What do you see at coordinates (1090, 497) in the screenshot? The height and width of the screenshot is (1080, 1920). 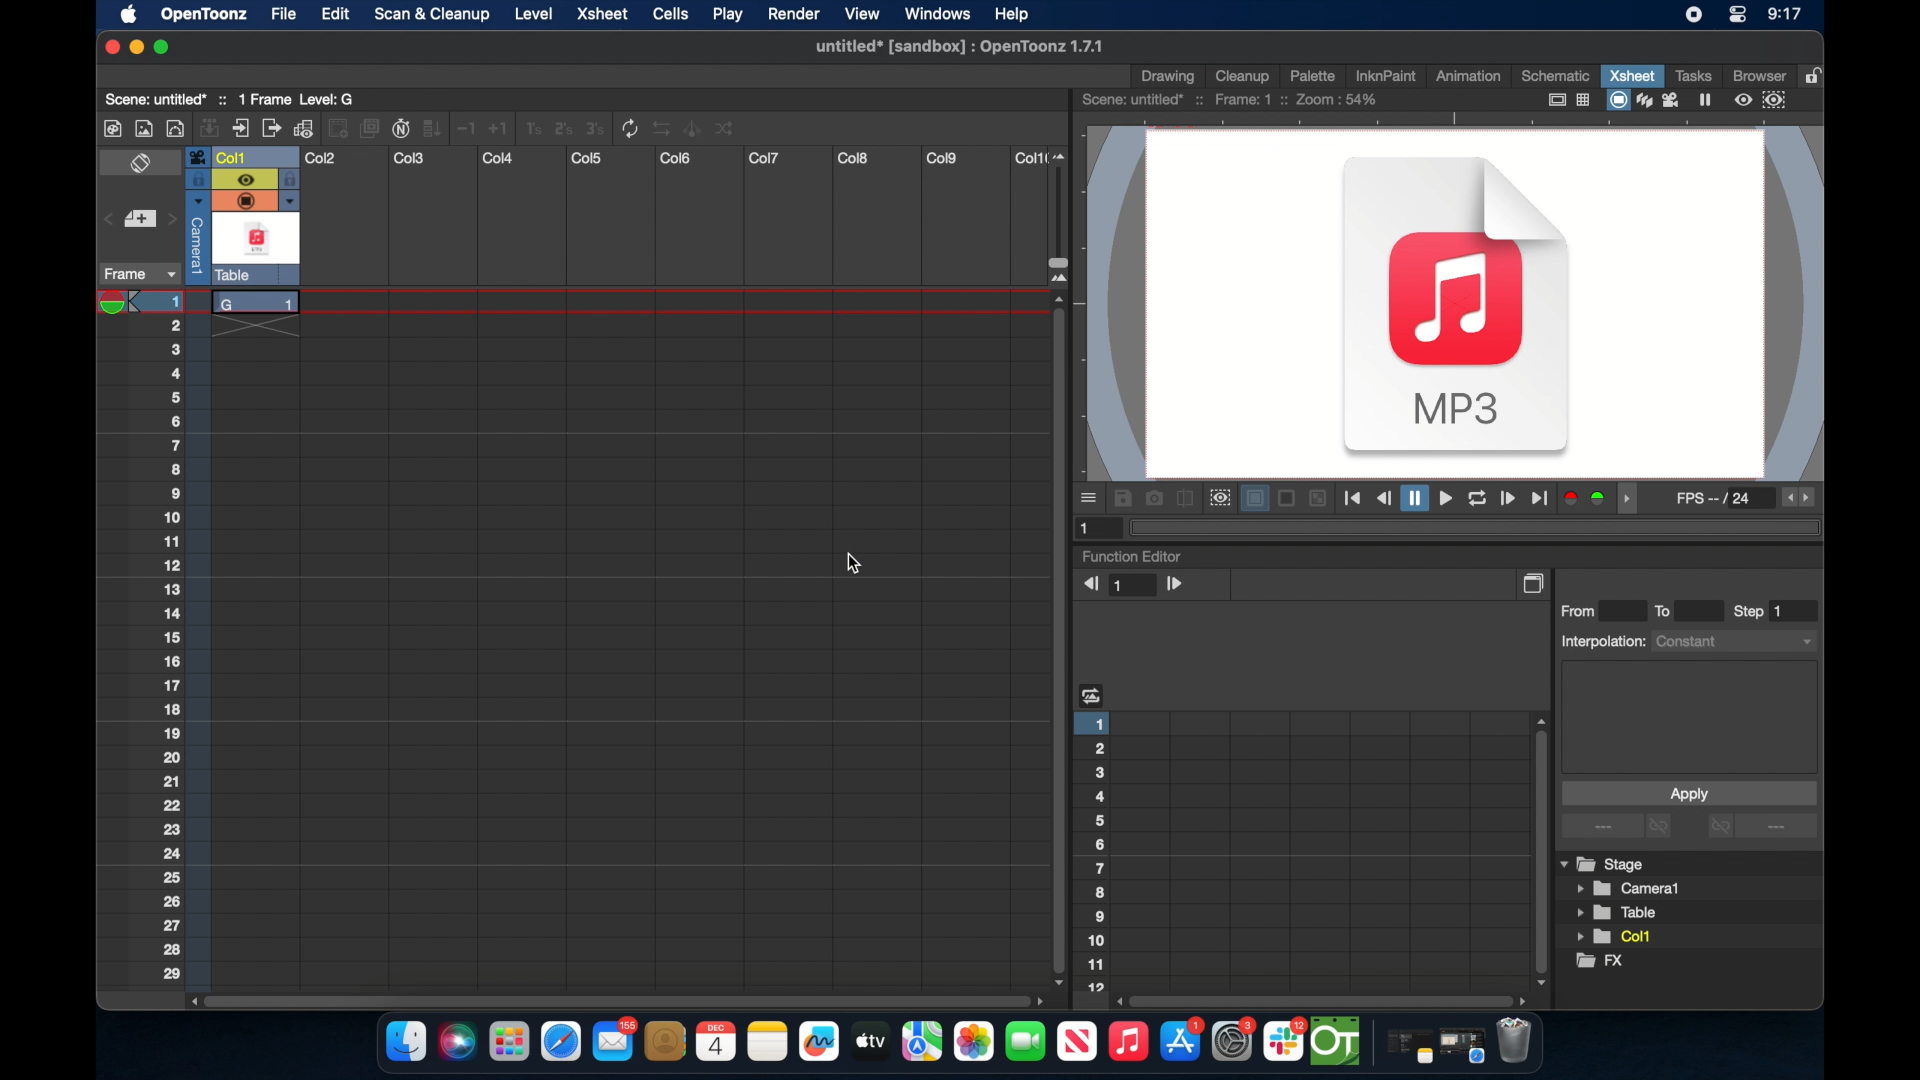 I see `moreoptions` at bounding box center [1090, 497].